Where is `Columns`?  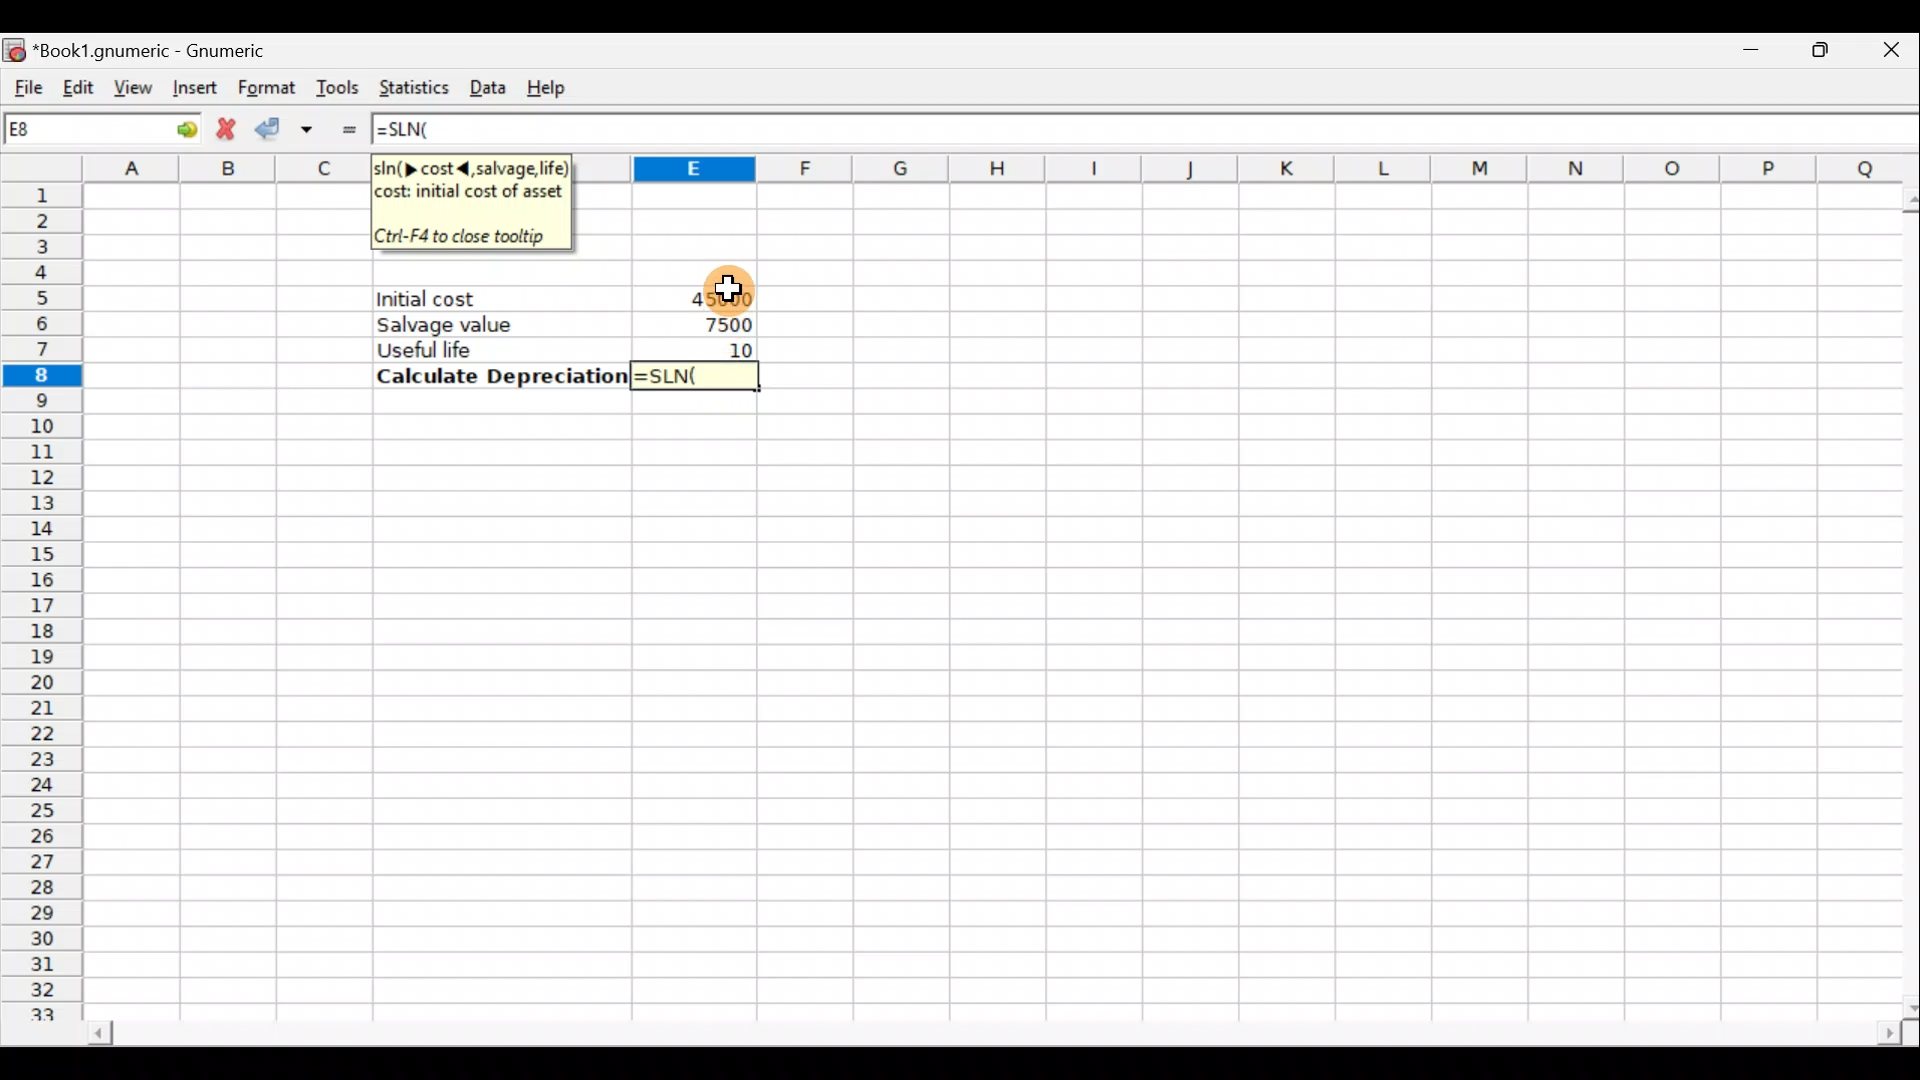 Columns is located at coordinates (1252, 167).